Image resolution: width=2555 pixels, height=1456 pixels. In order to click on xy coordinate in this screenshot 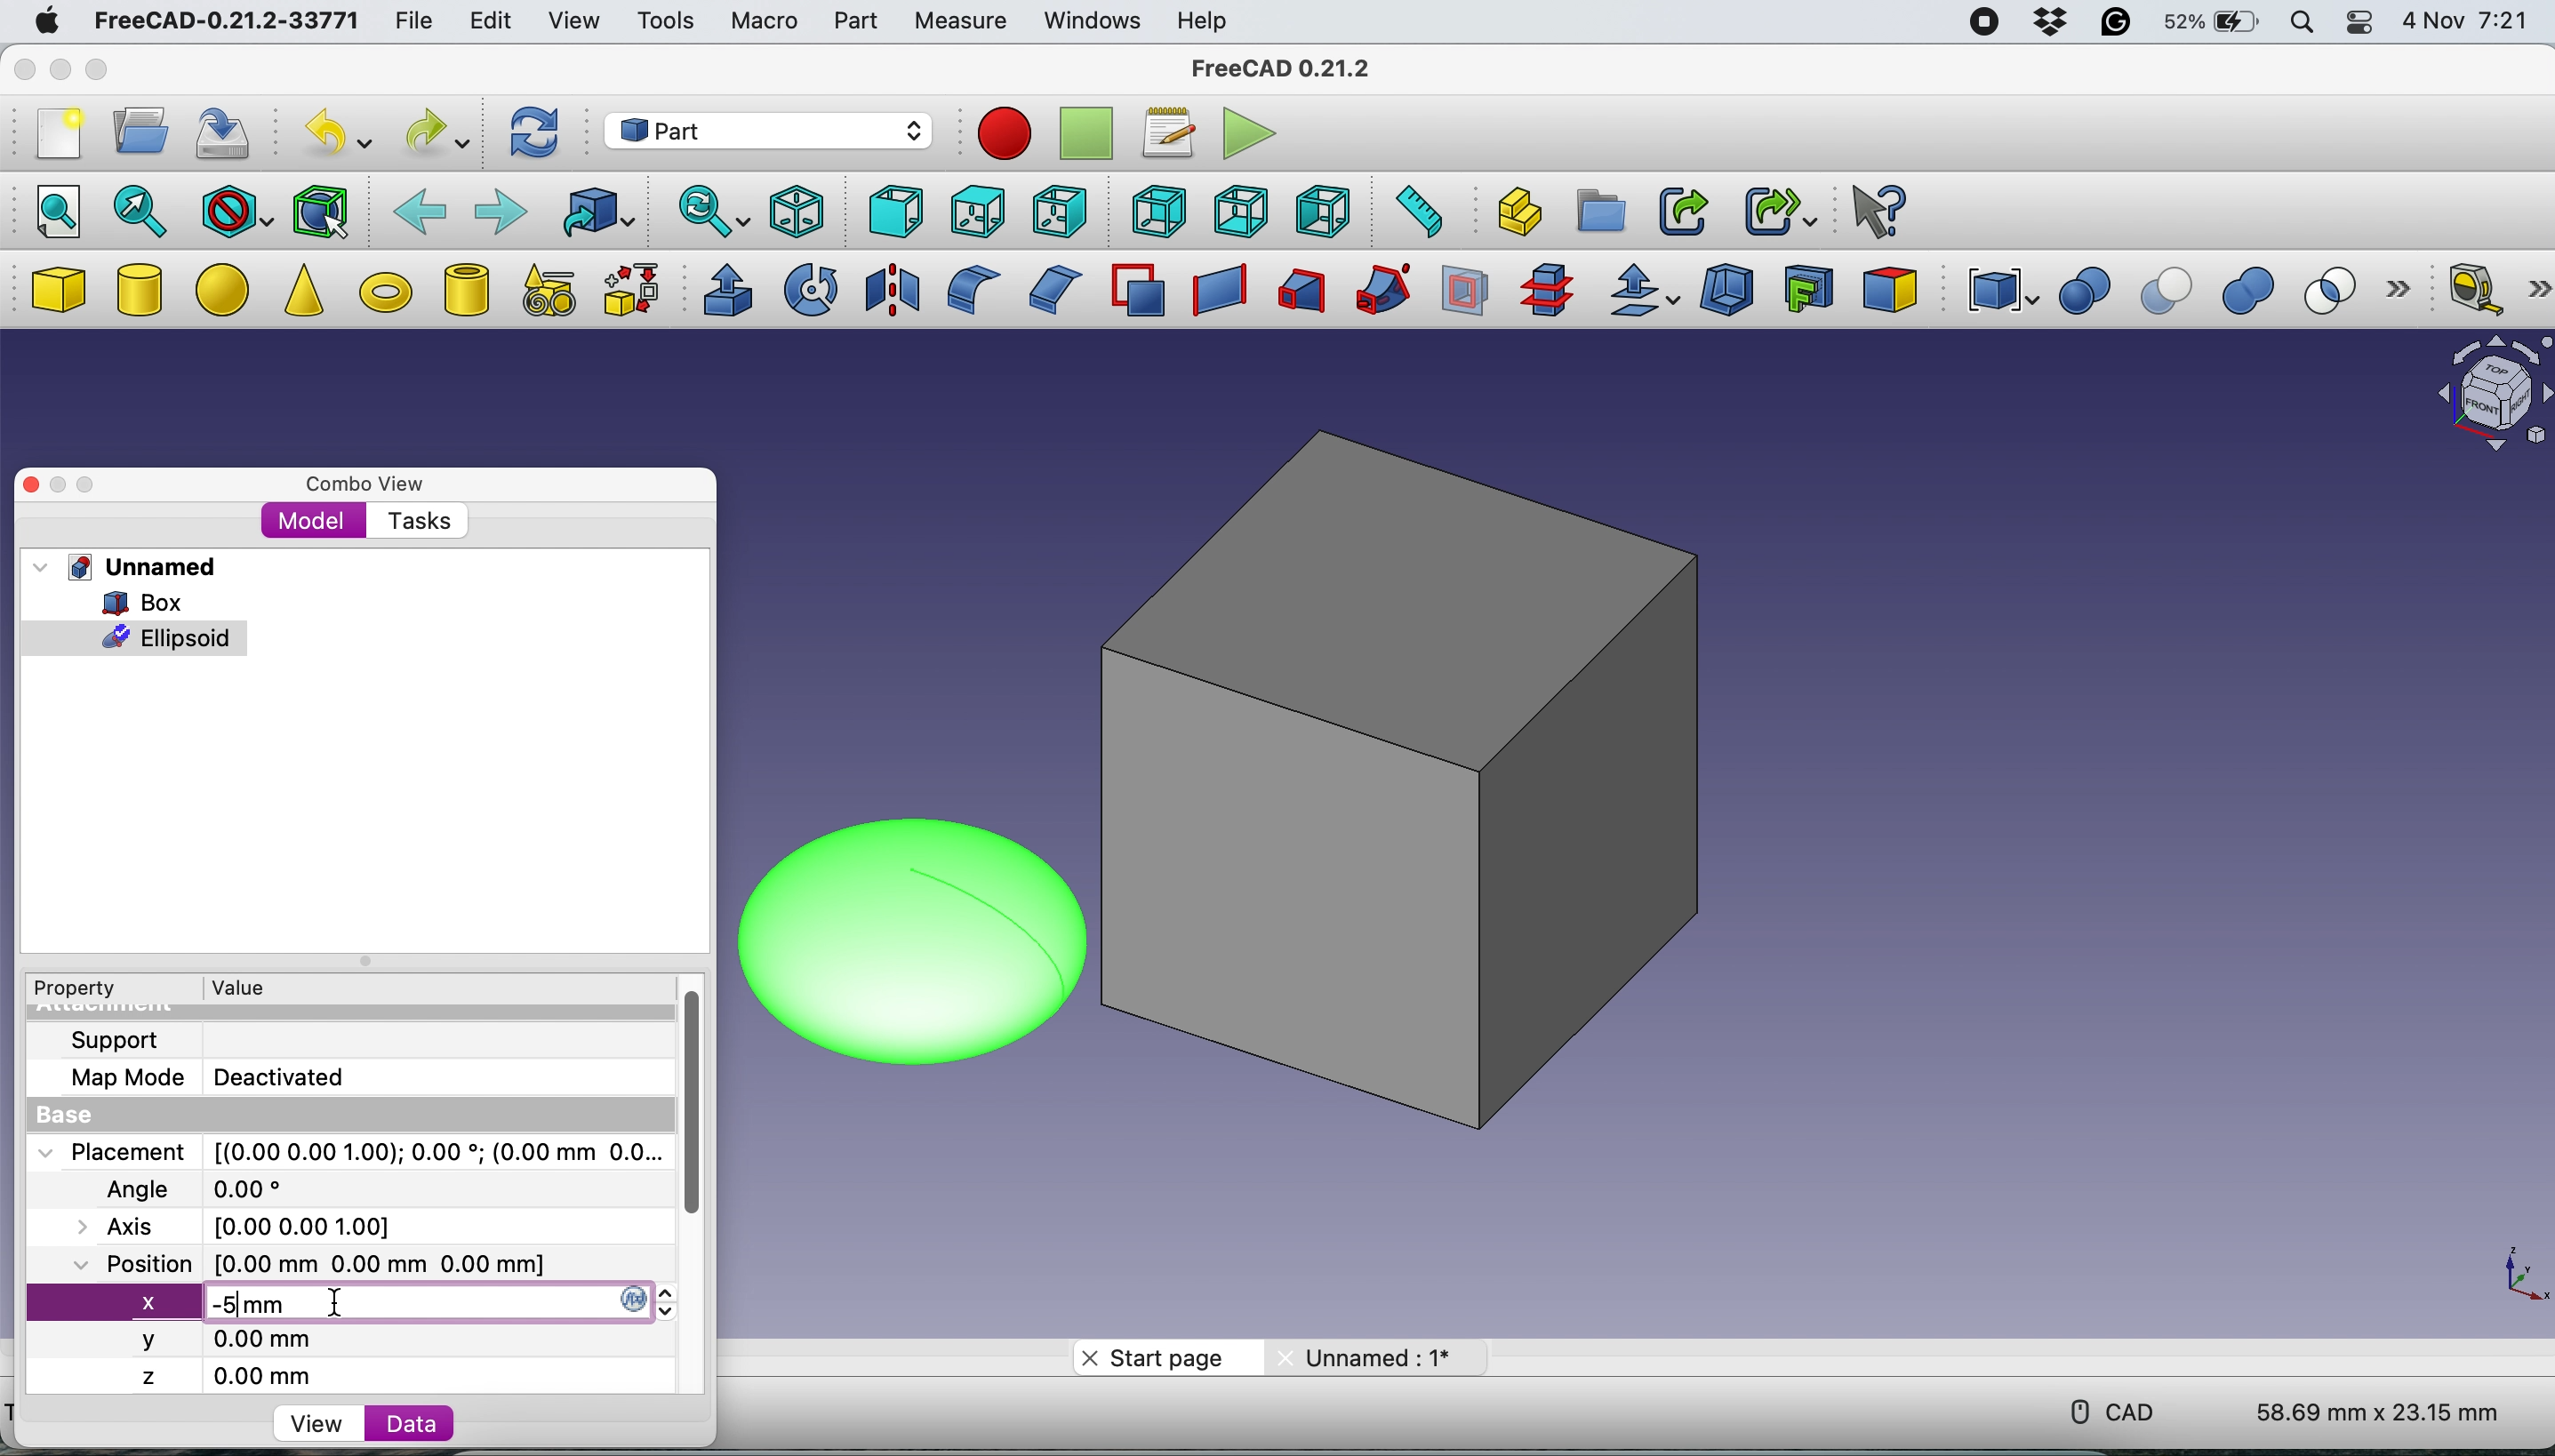, I will do `click(2512, 1282)`.